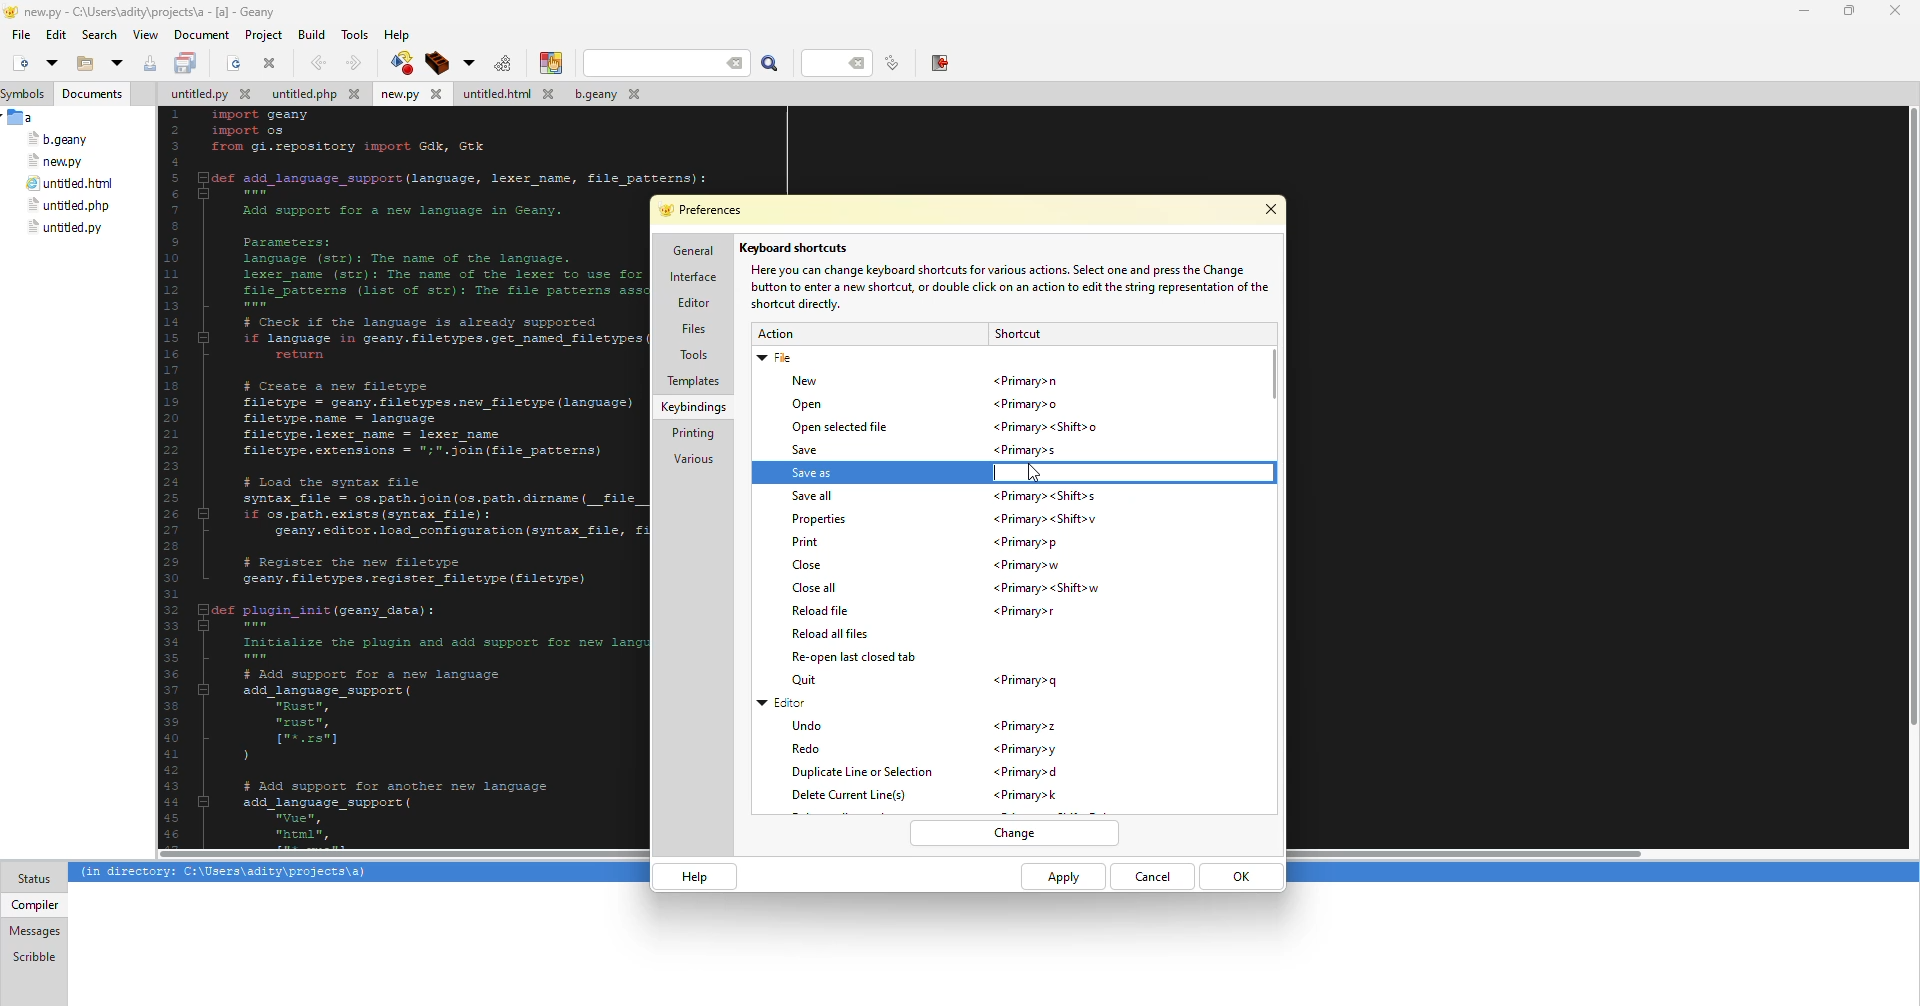  I want to click on search, so click(100, 35).